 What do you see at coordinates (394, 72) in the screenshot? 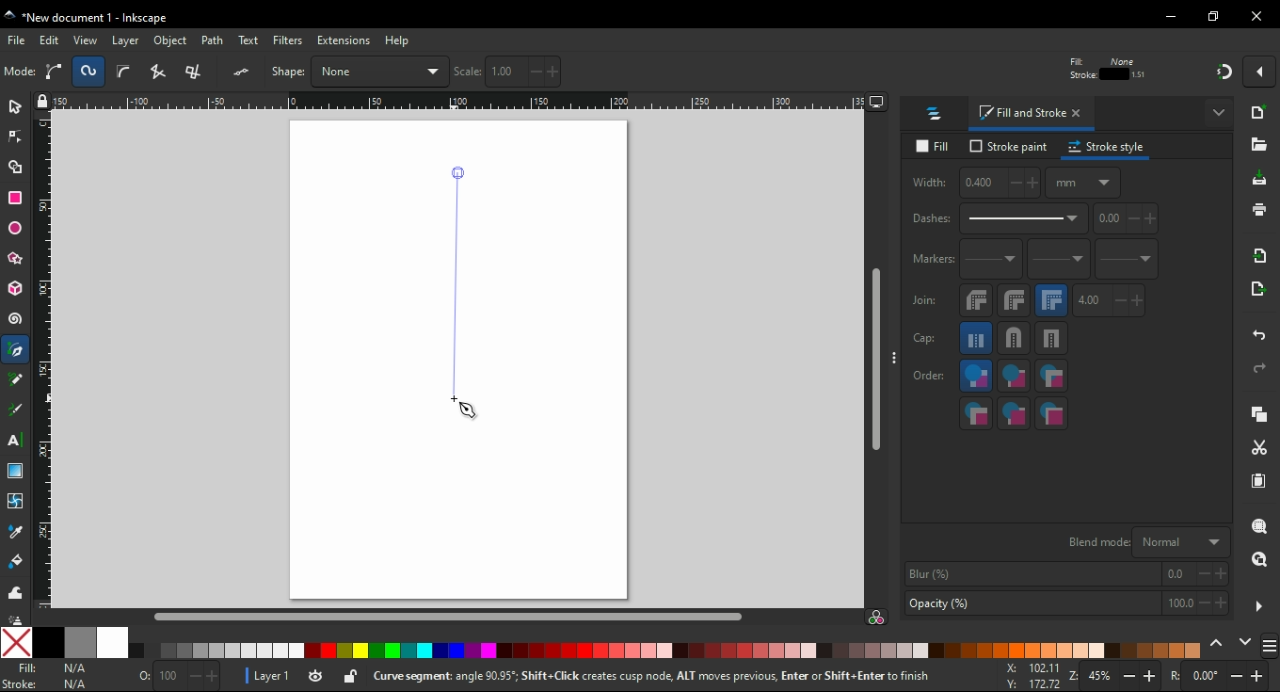
I see `lower` at bounding box center [394, 72].